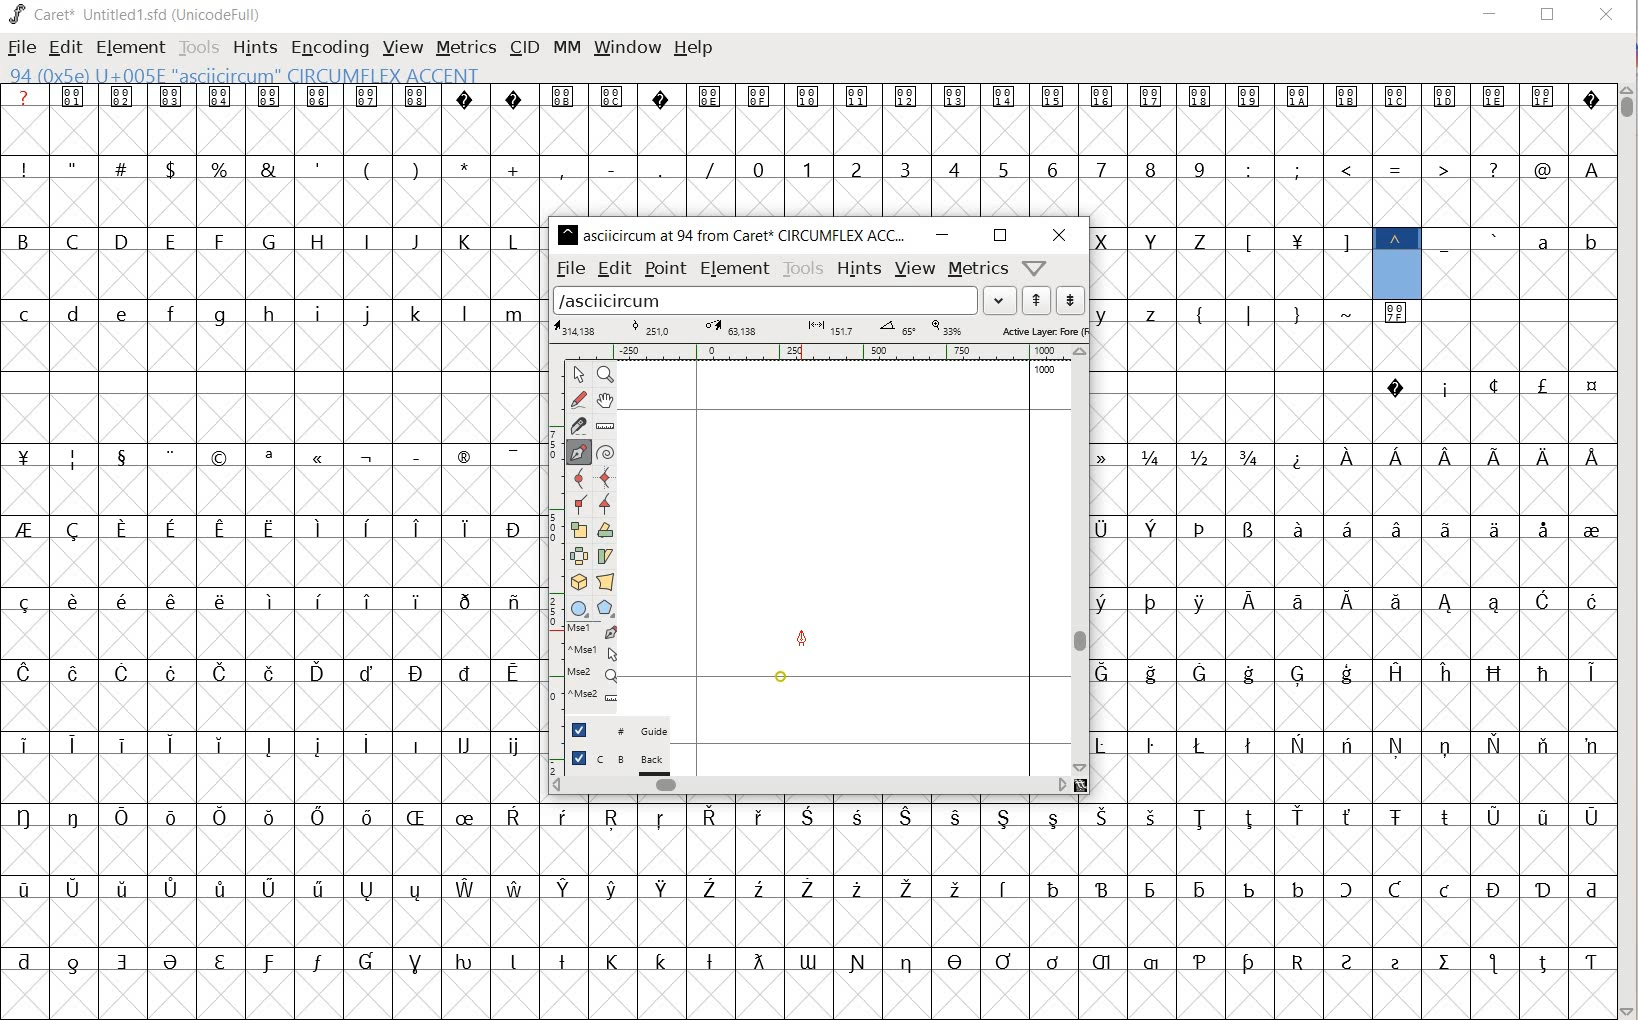  Describe the element at coordinates (138, 13) in the screenshot. I see `caret* untitled1.sfd (unicodefull)` at that location.